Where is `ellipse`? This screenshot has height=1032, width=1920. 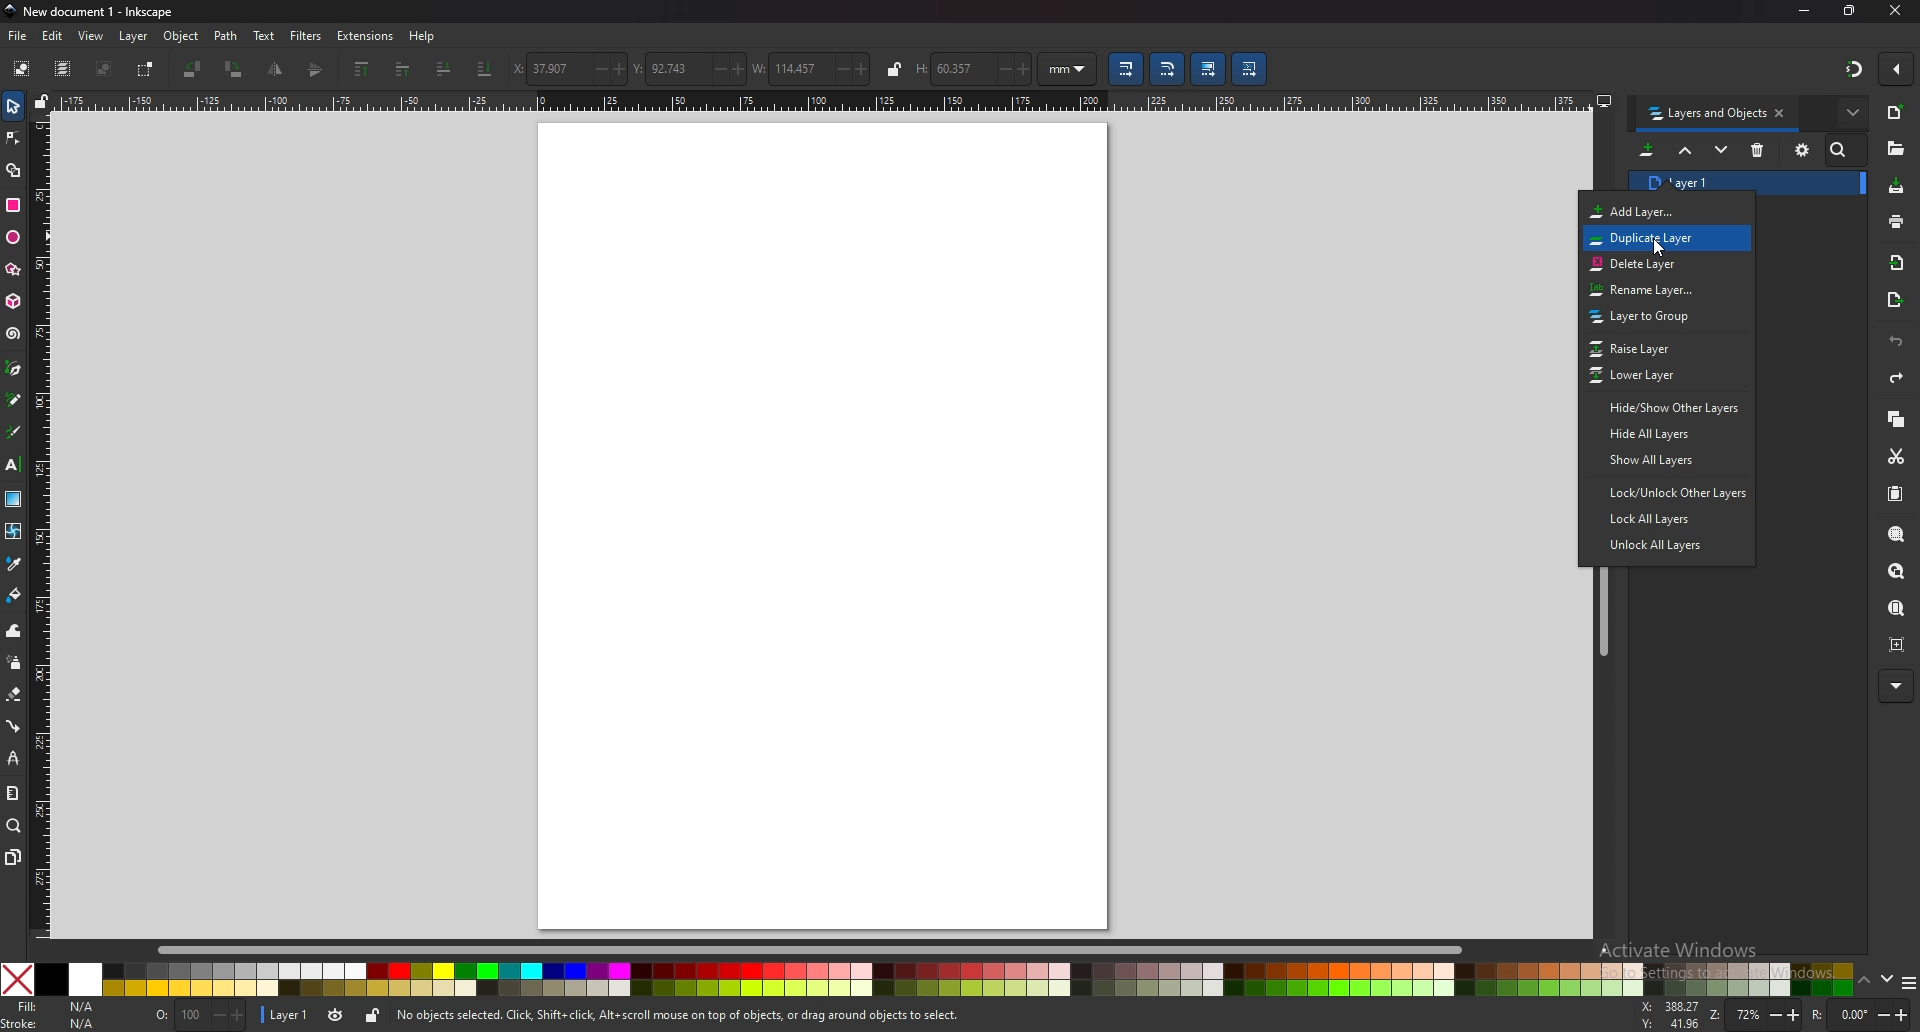 ellipse is located at coordinates (13, 237).